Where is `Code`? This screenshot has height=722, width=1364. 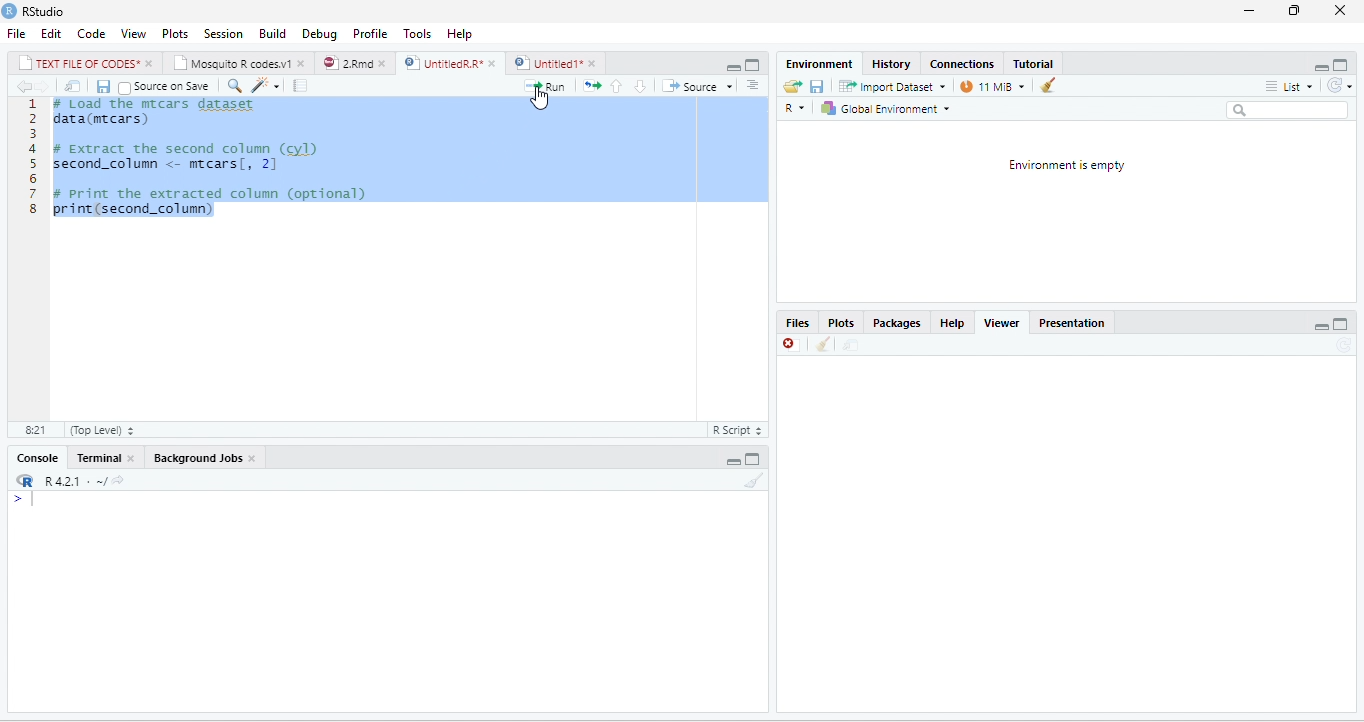
Code is located at coordinates (90, 32).